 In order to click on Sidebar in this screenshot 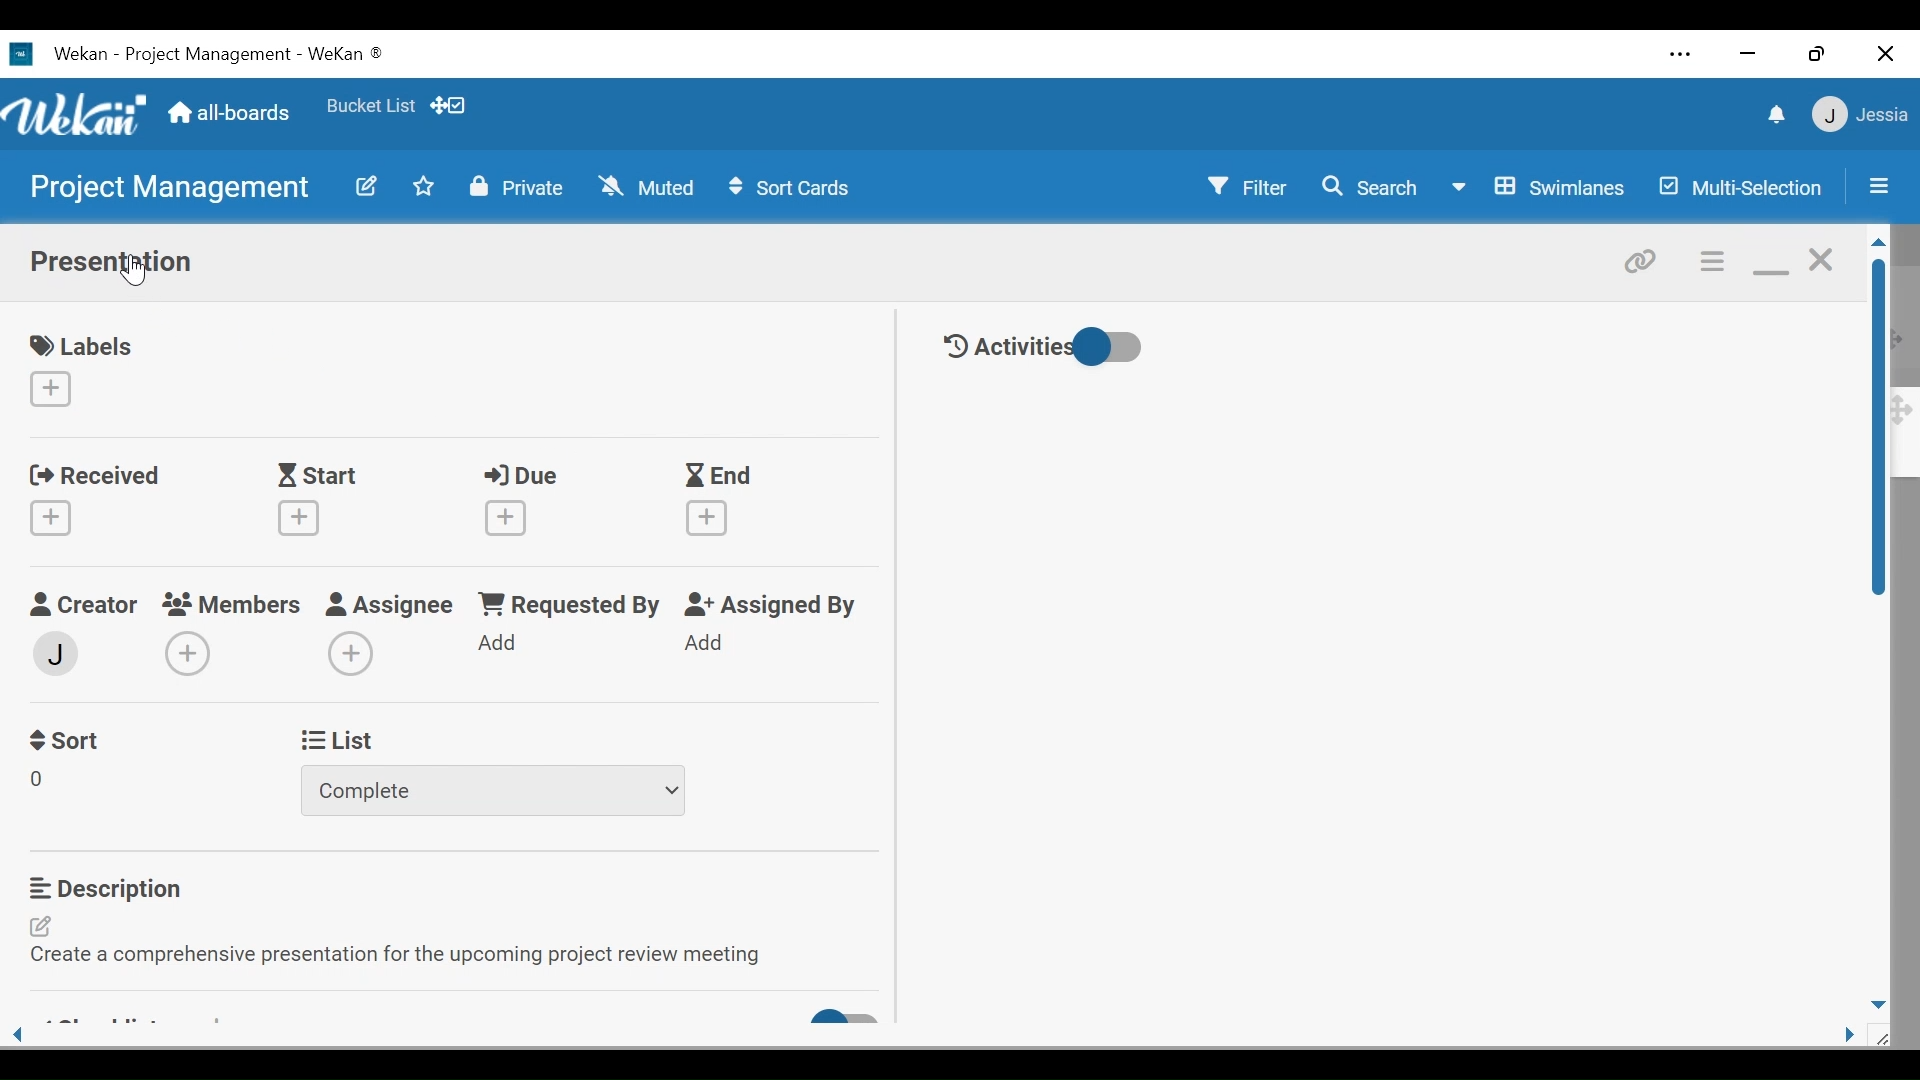, I will do `click(1880, 185)`.